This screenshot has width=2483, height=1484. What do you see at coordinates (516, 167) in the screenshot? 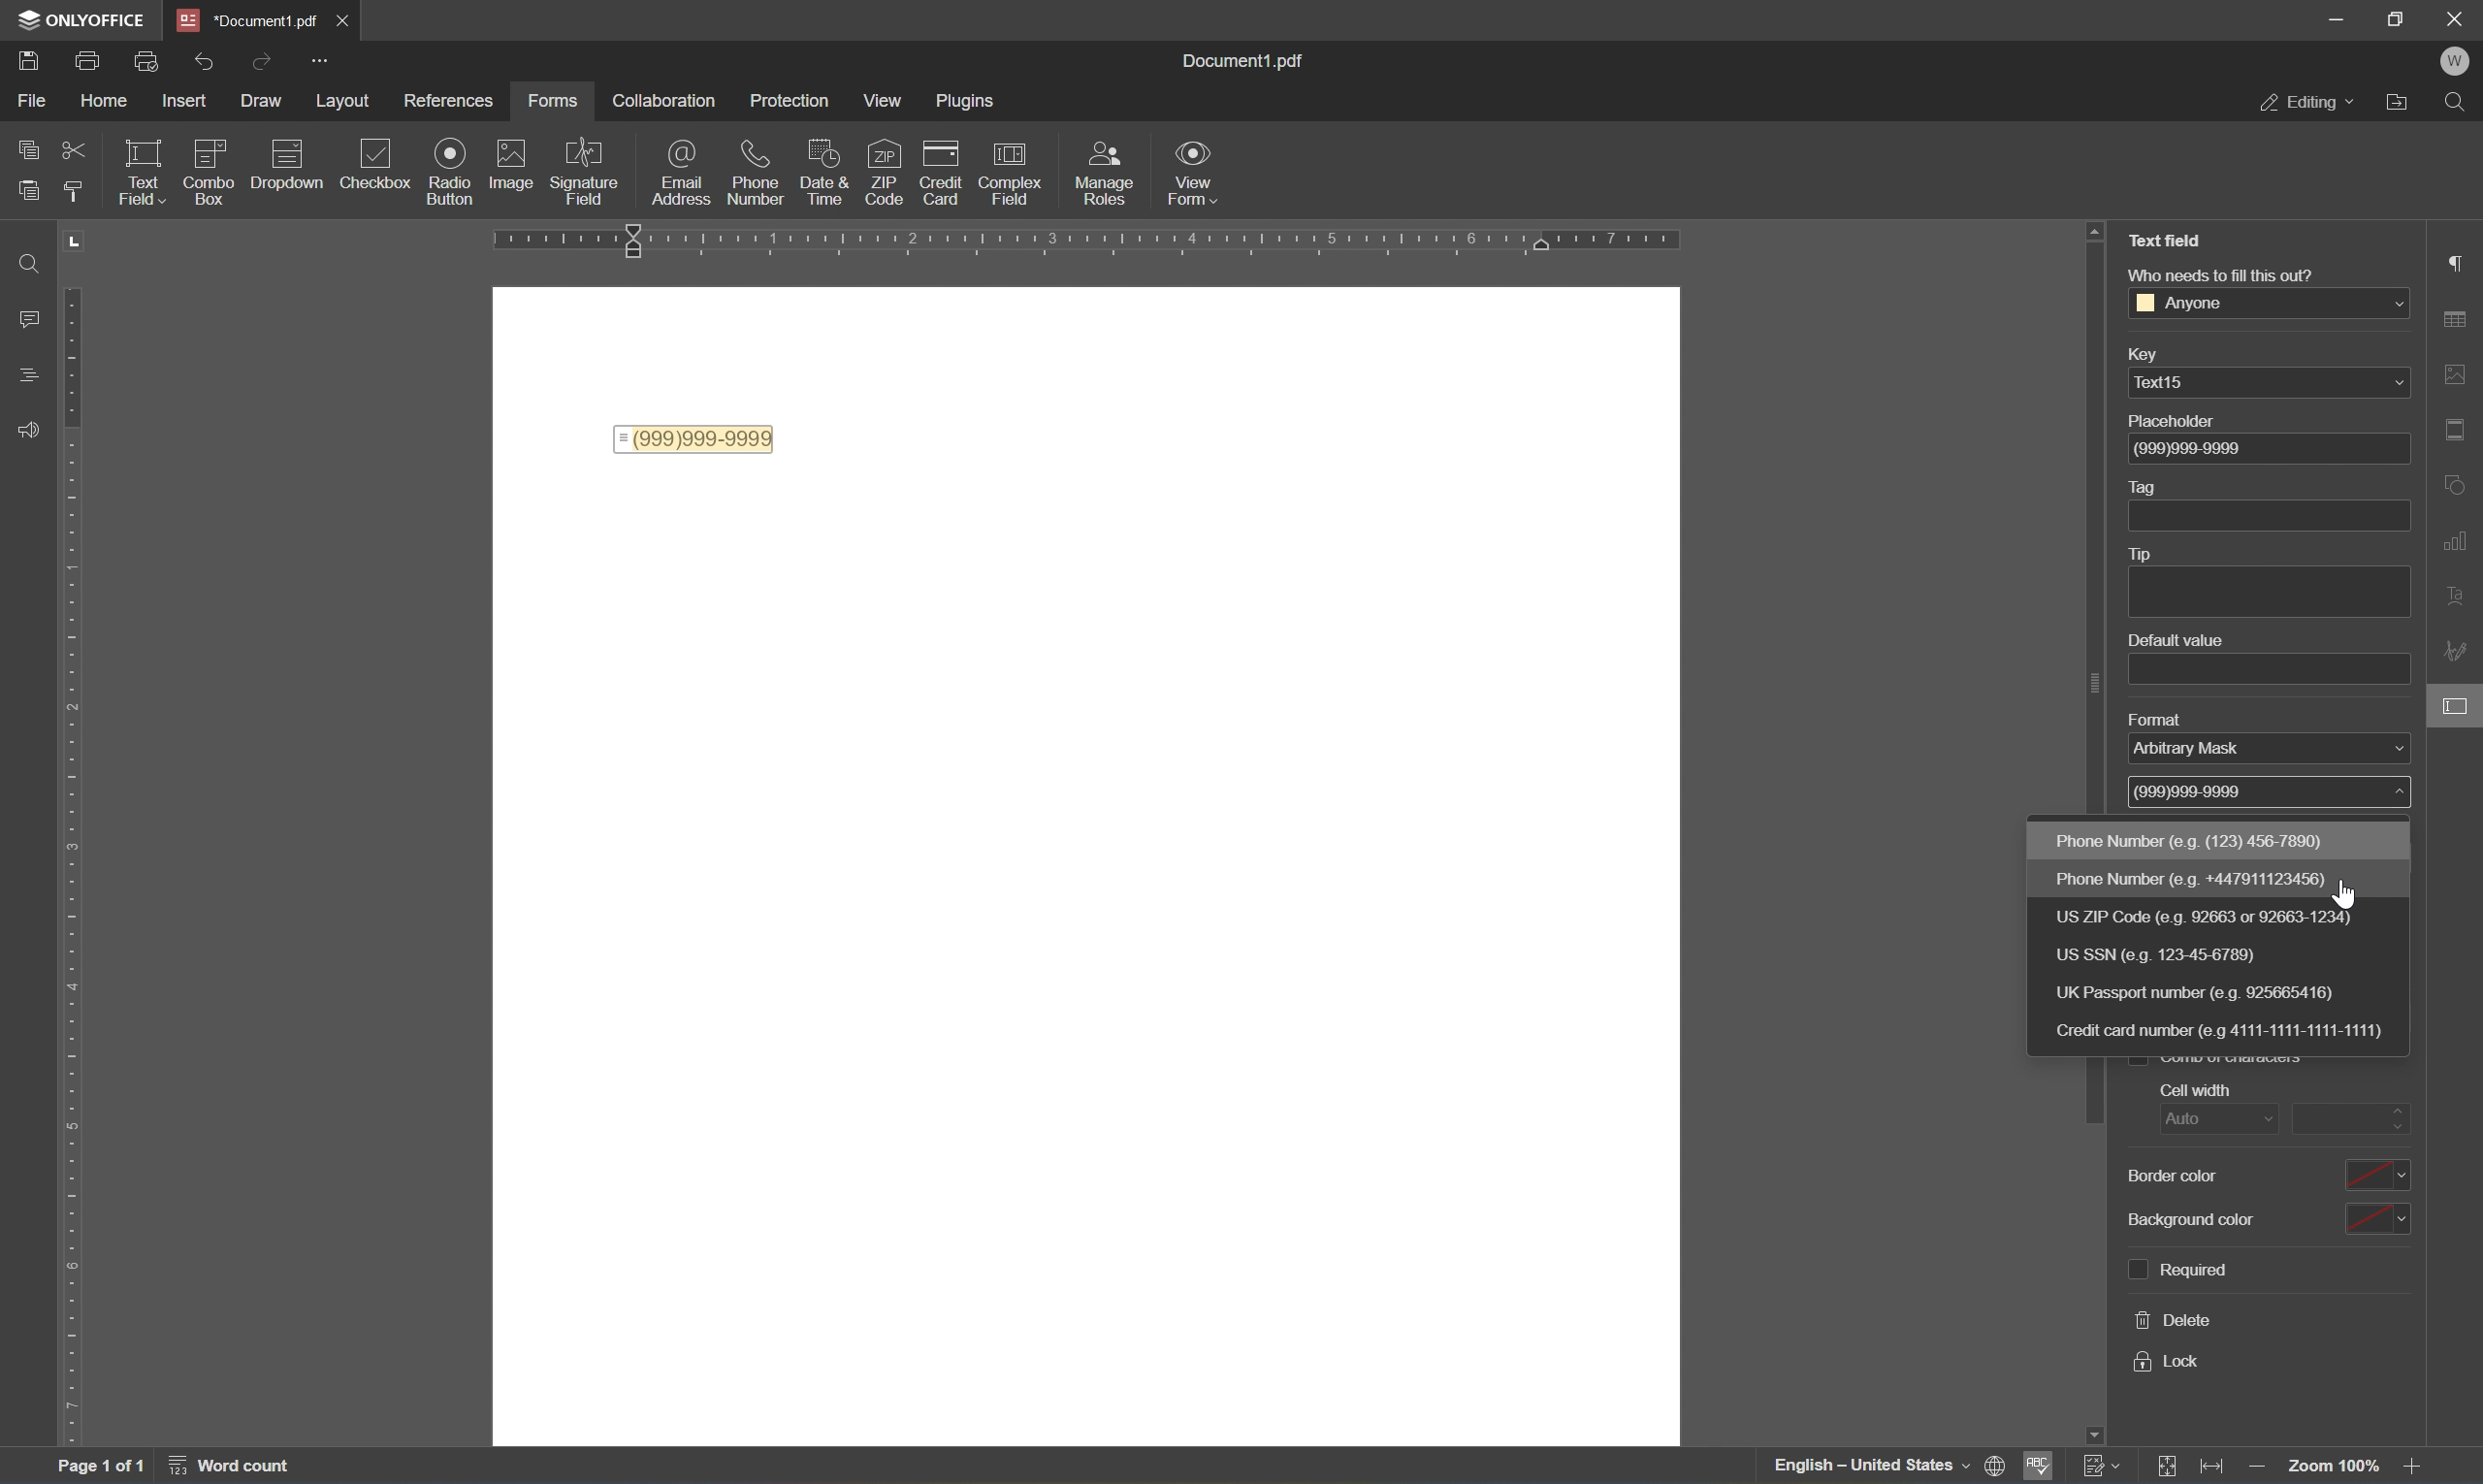
I see `image` at bounding box center [516, 167].